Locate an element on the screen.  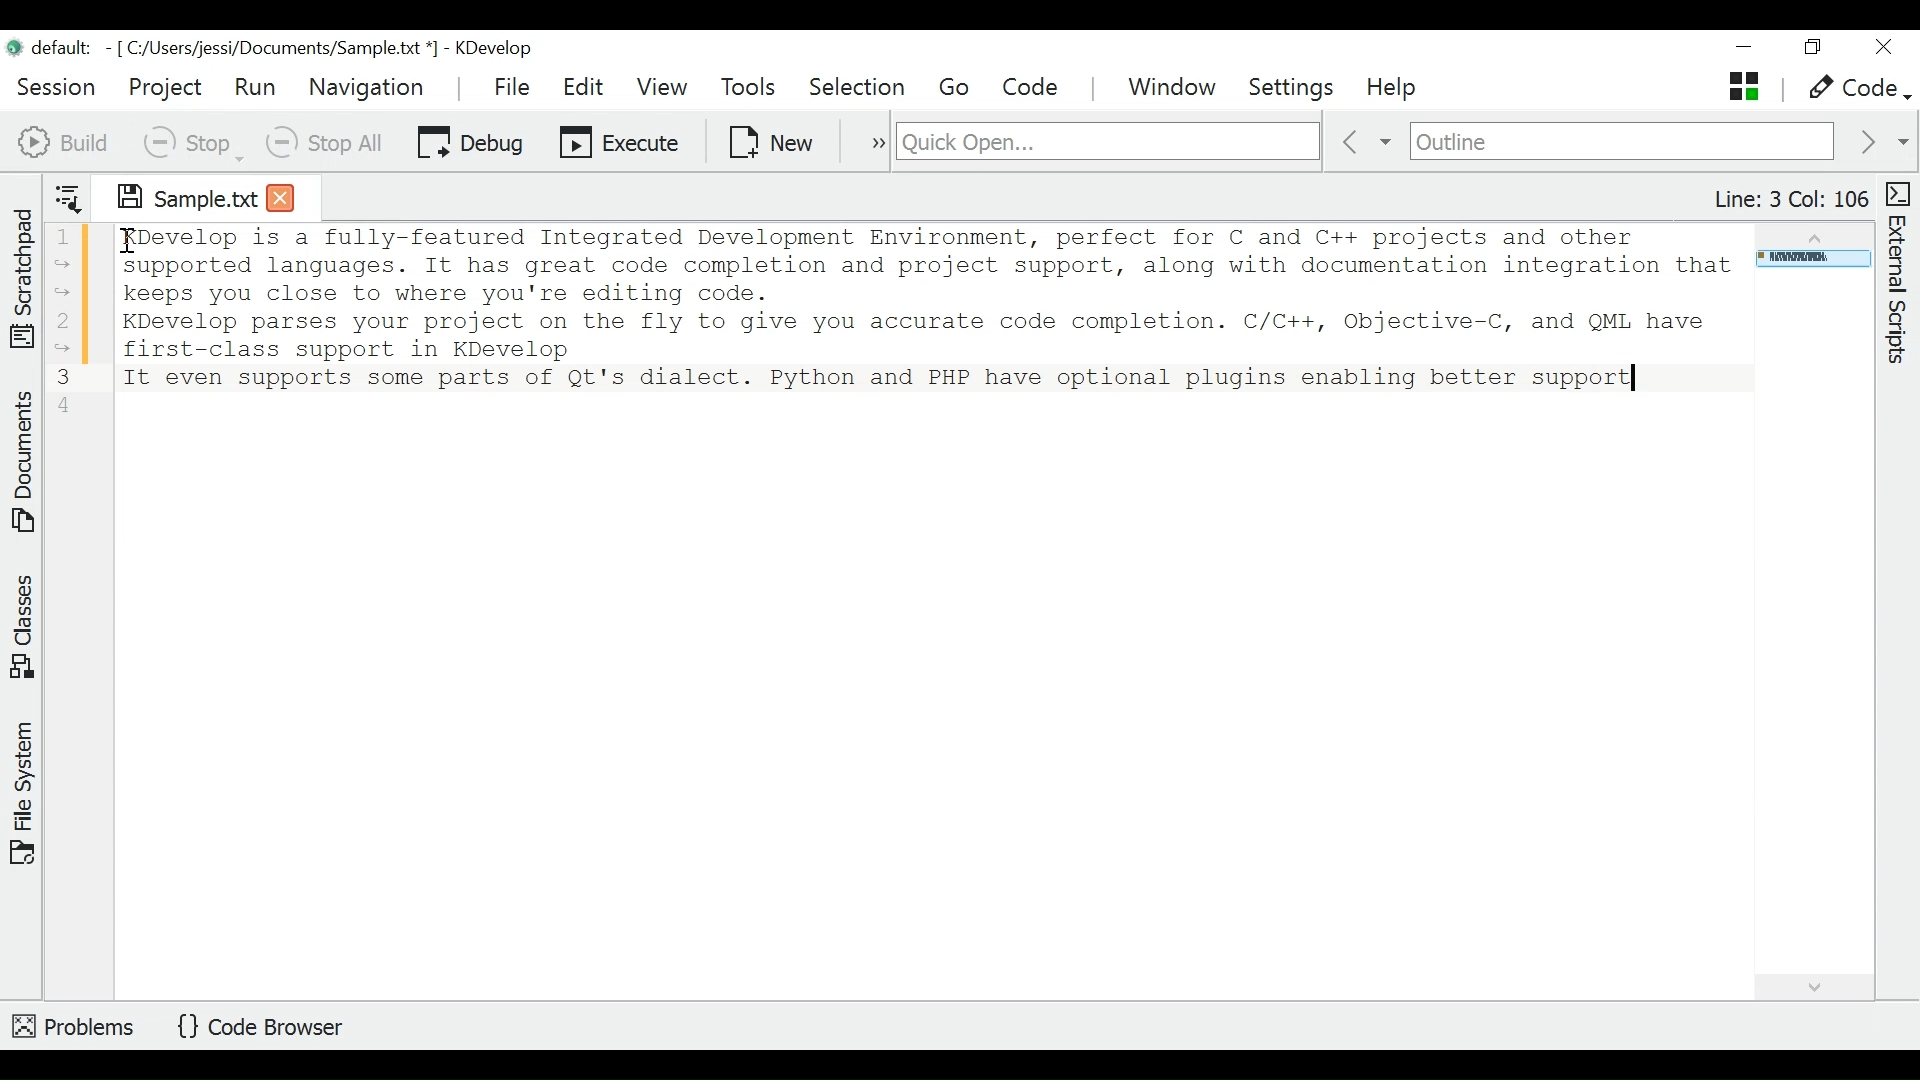
Help is located at coordinates (1394, 89).